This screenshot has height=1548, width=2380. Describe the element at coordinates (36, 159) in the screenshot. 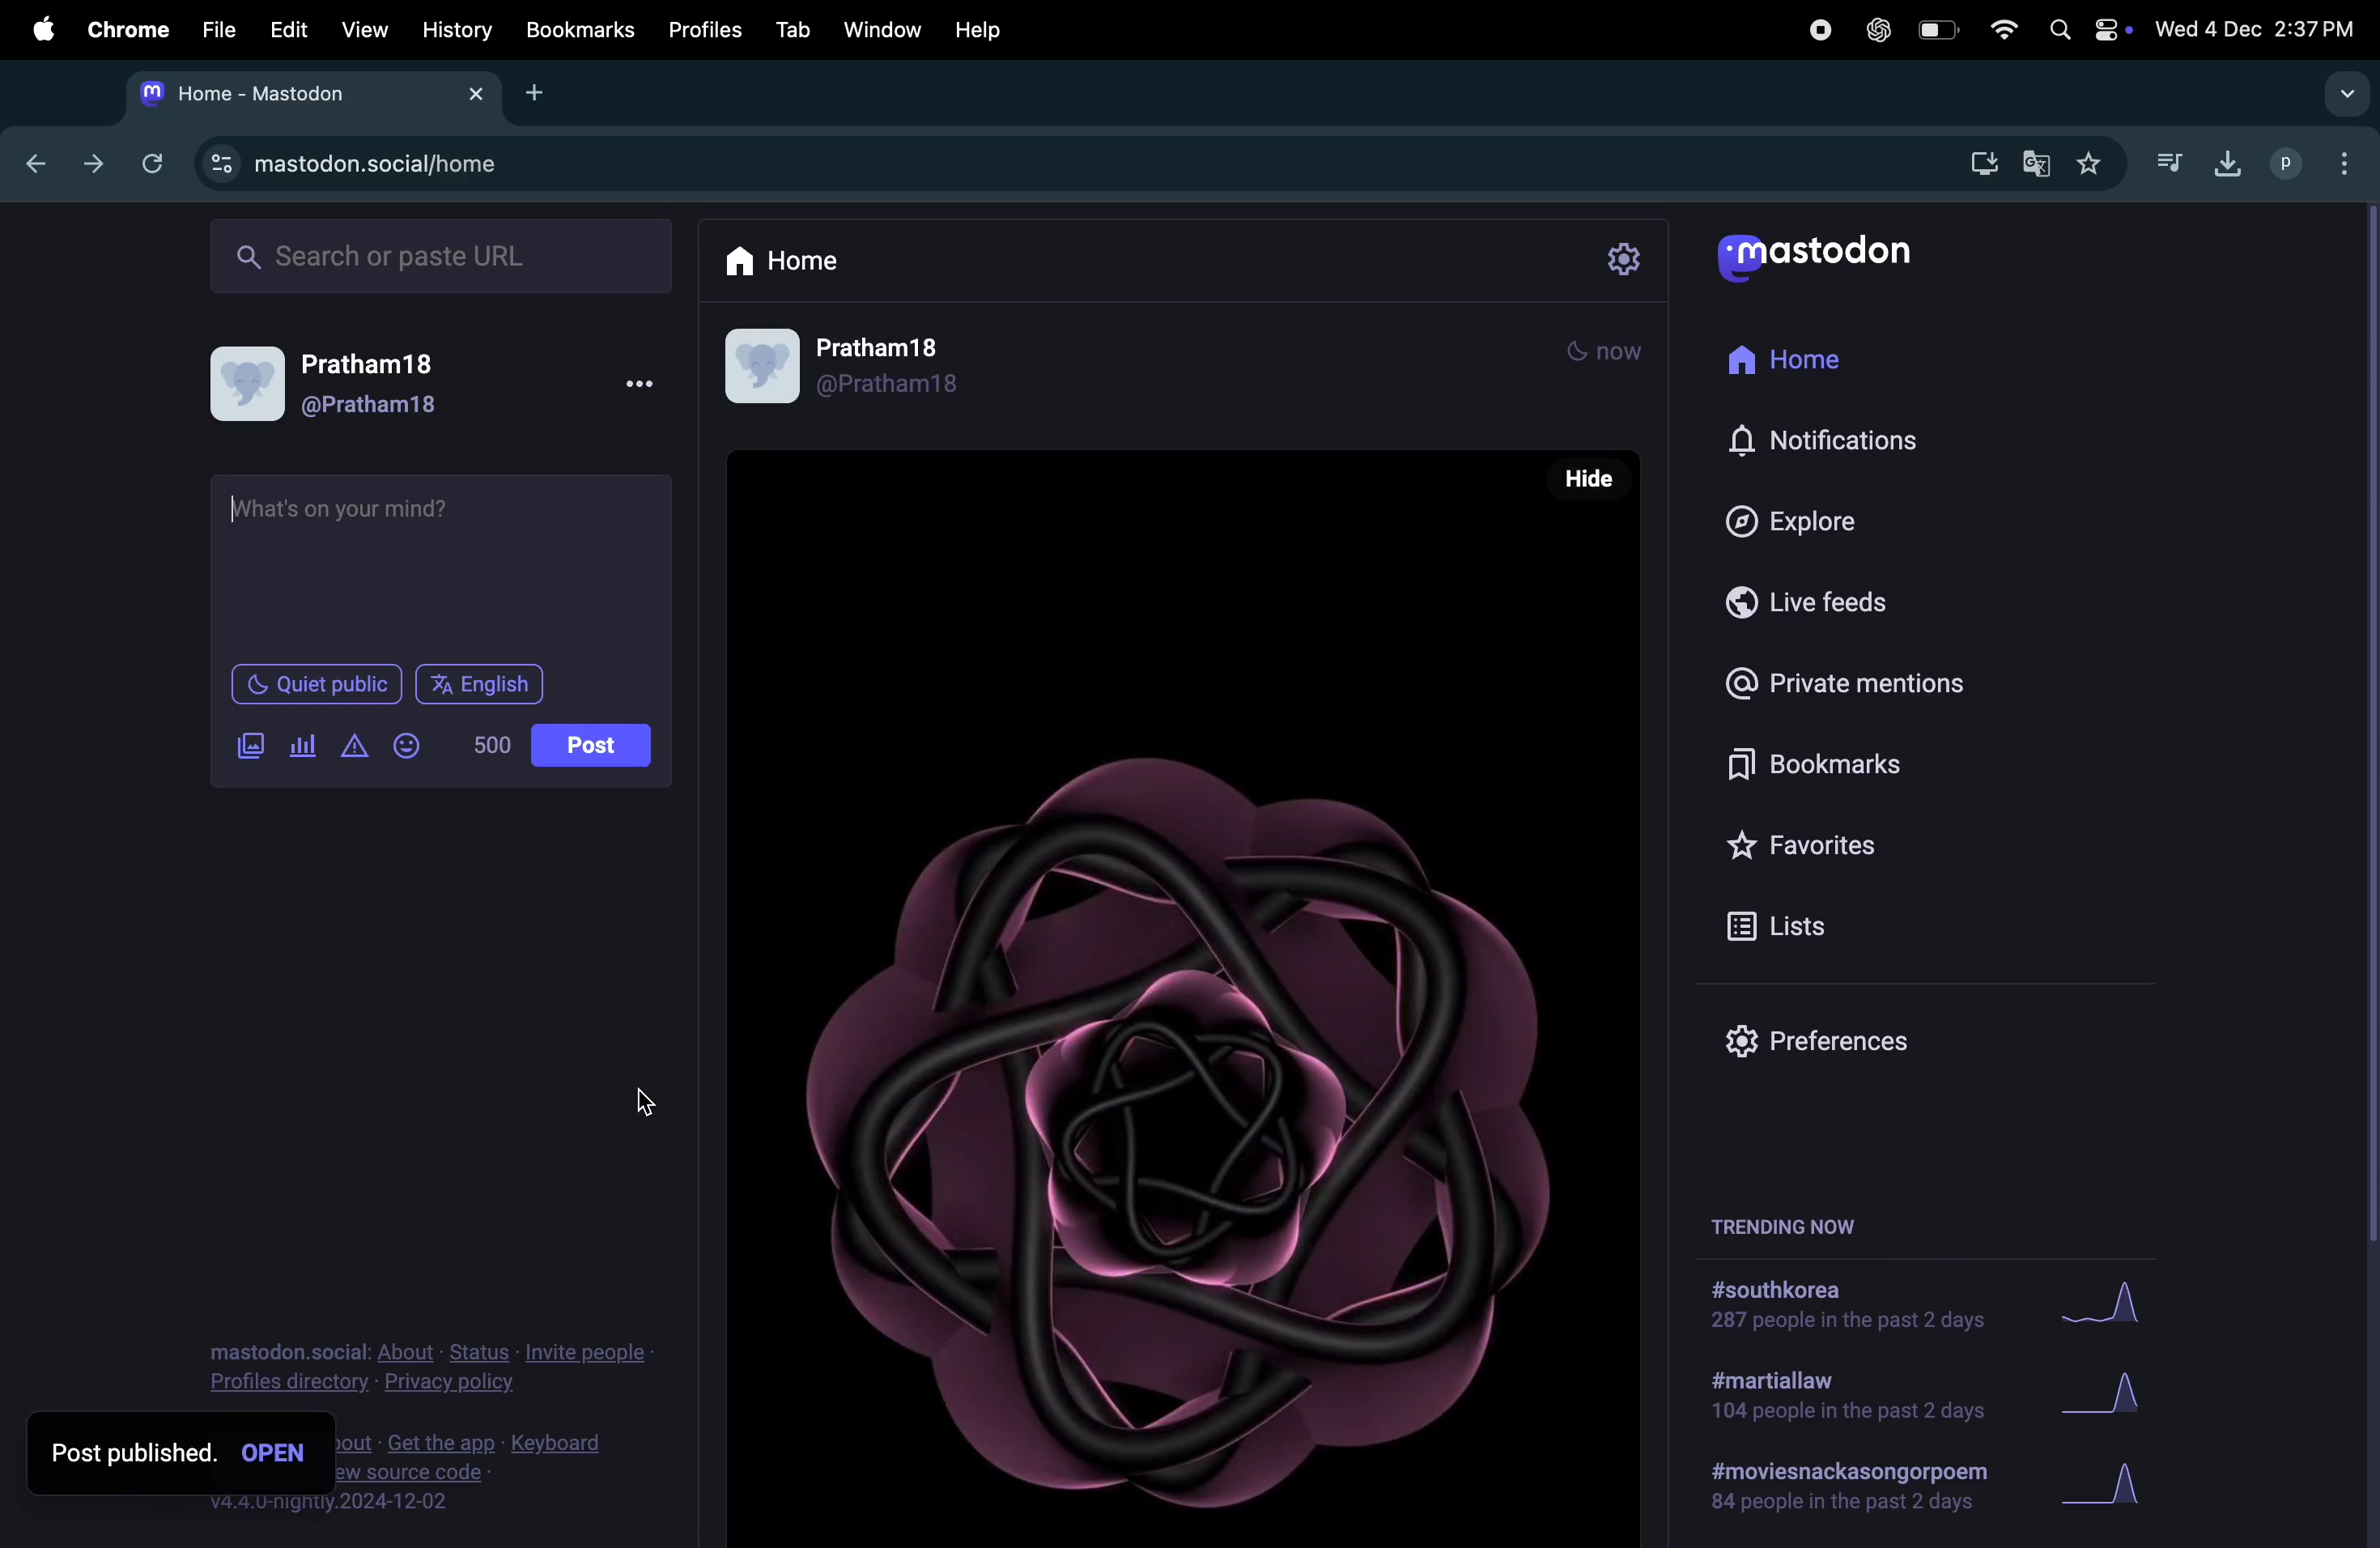

I see `backward` at that location.